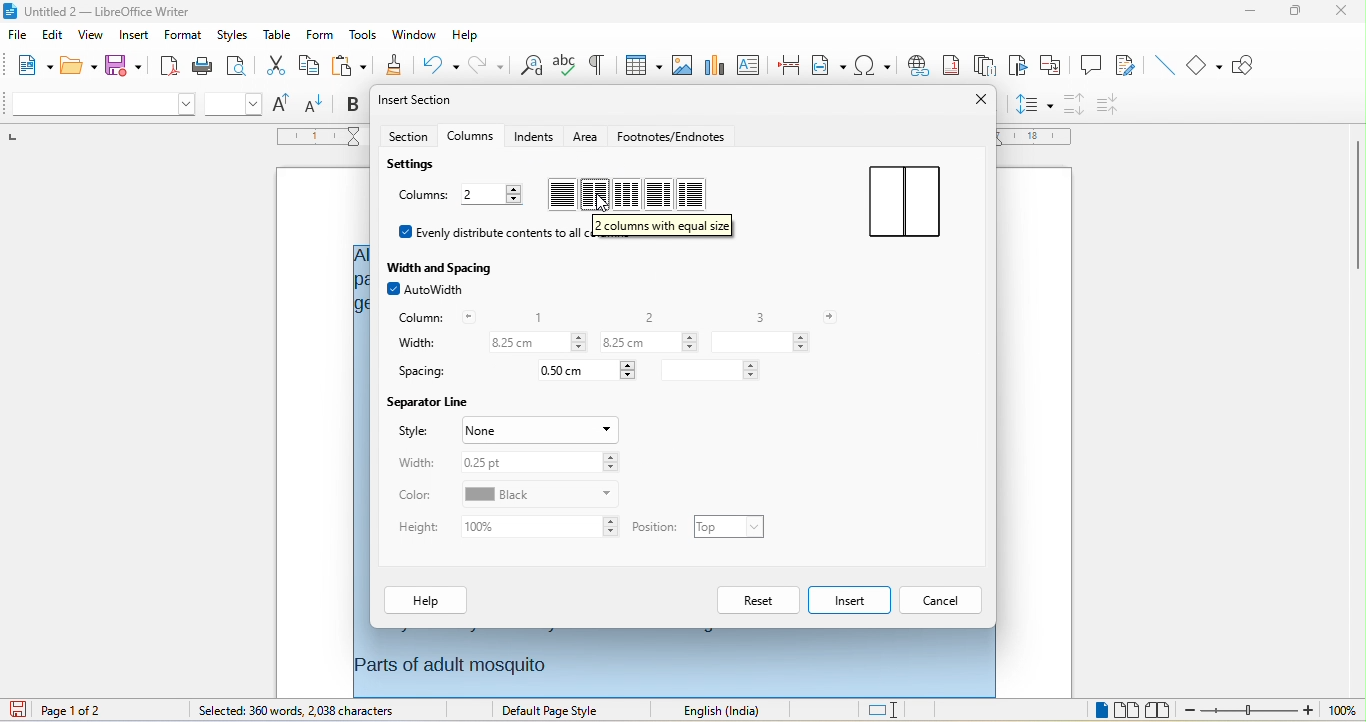  What do you see at coordinates (561, 195) in the screenshot?
I see `1 column` at bounding box center [561, 195].